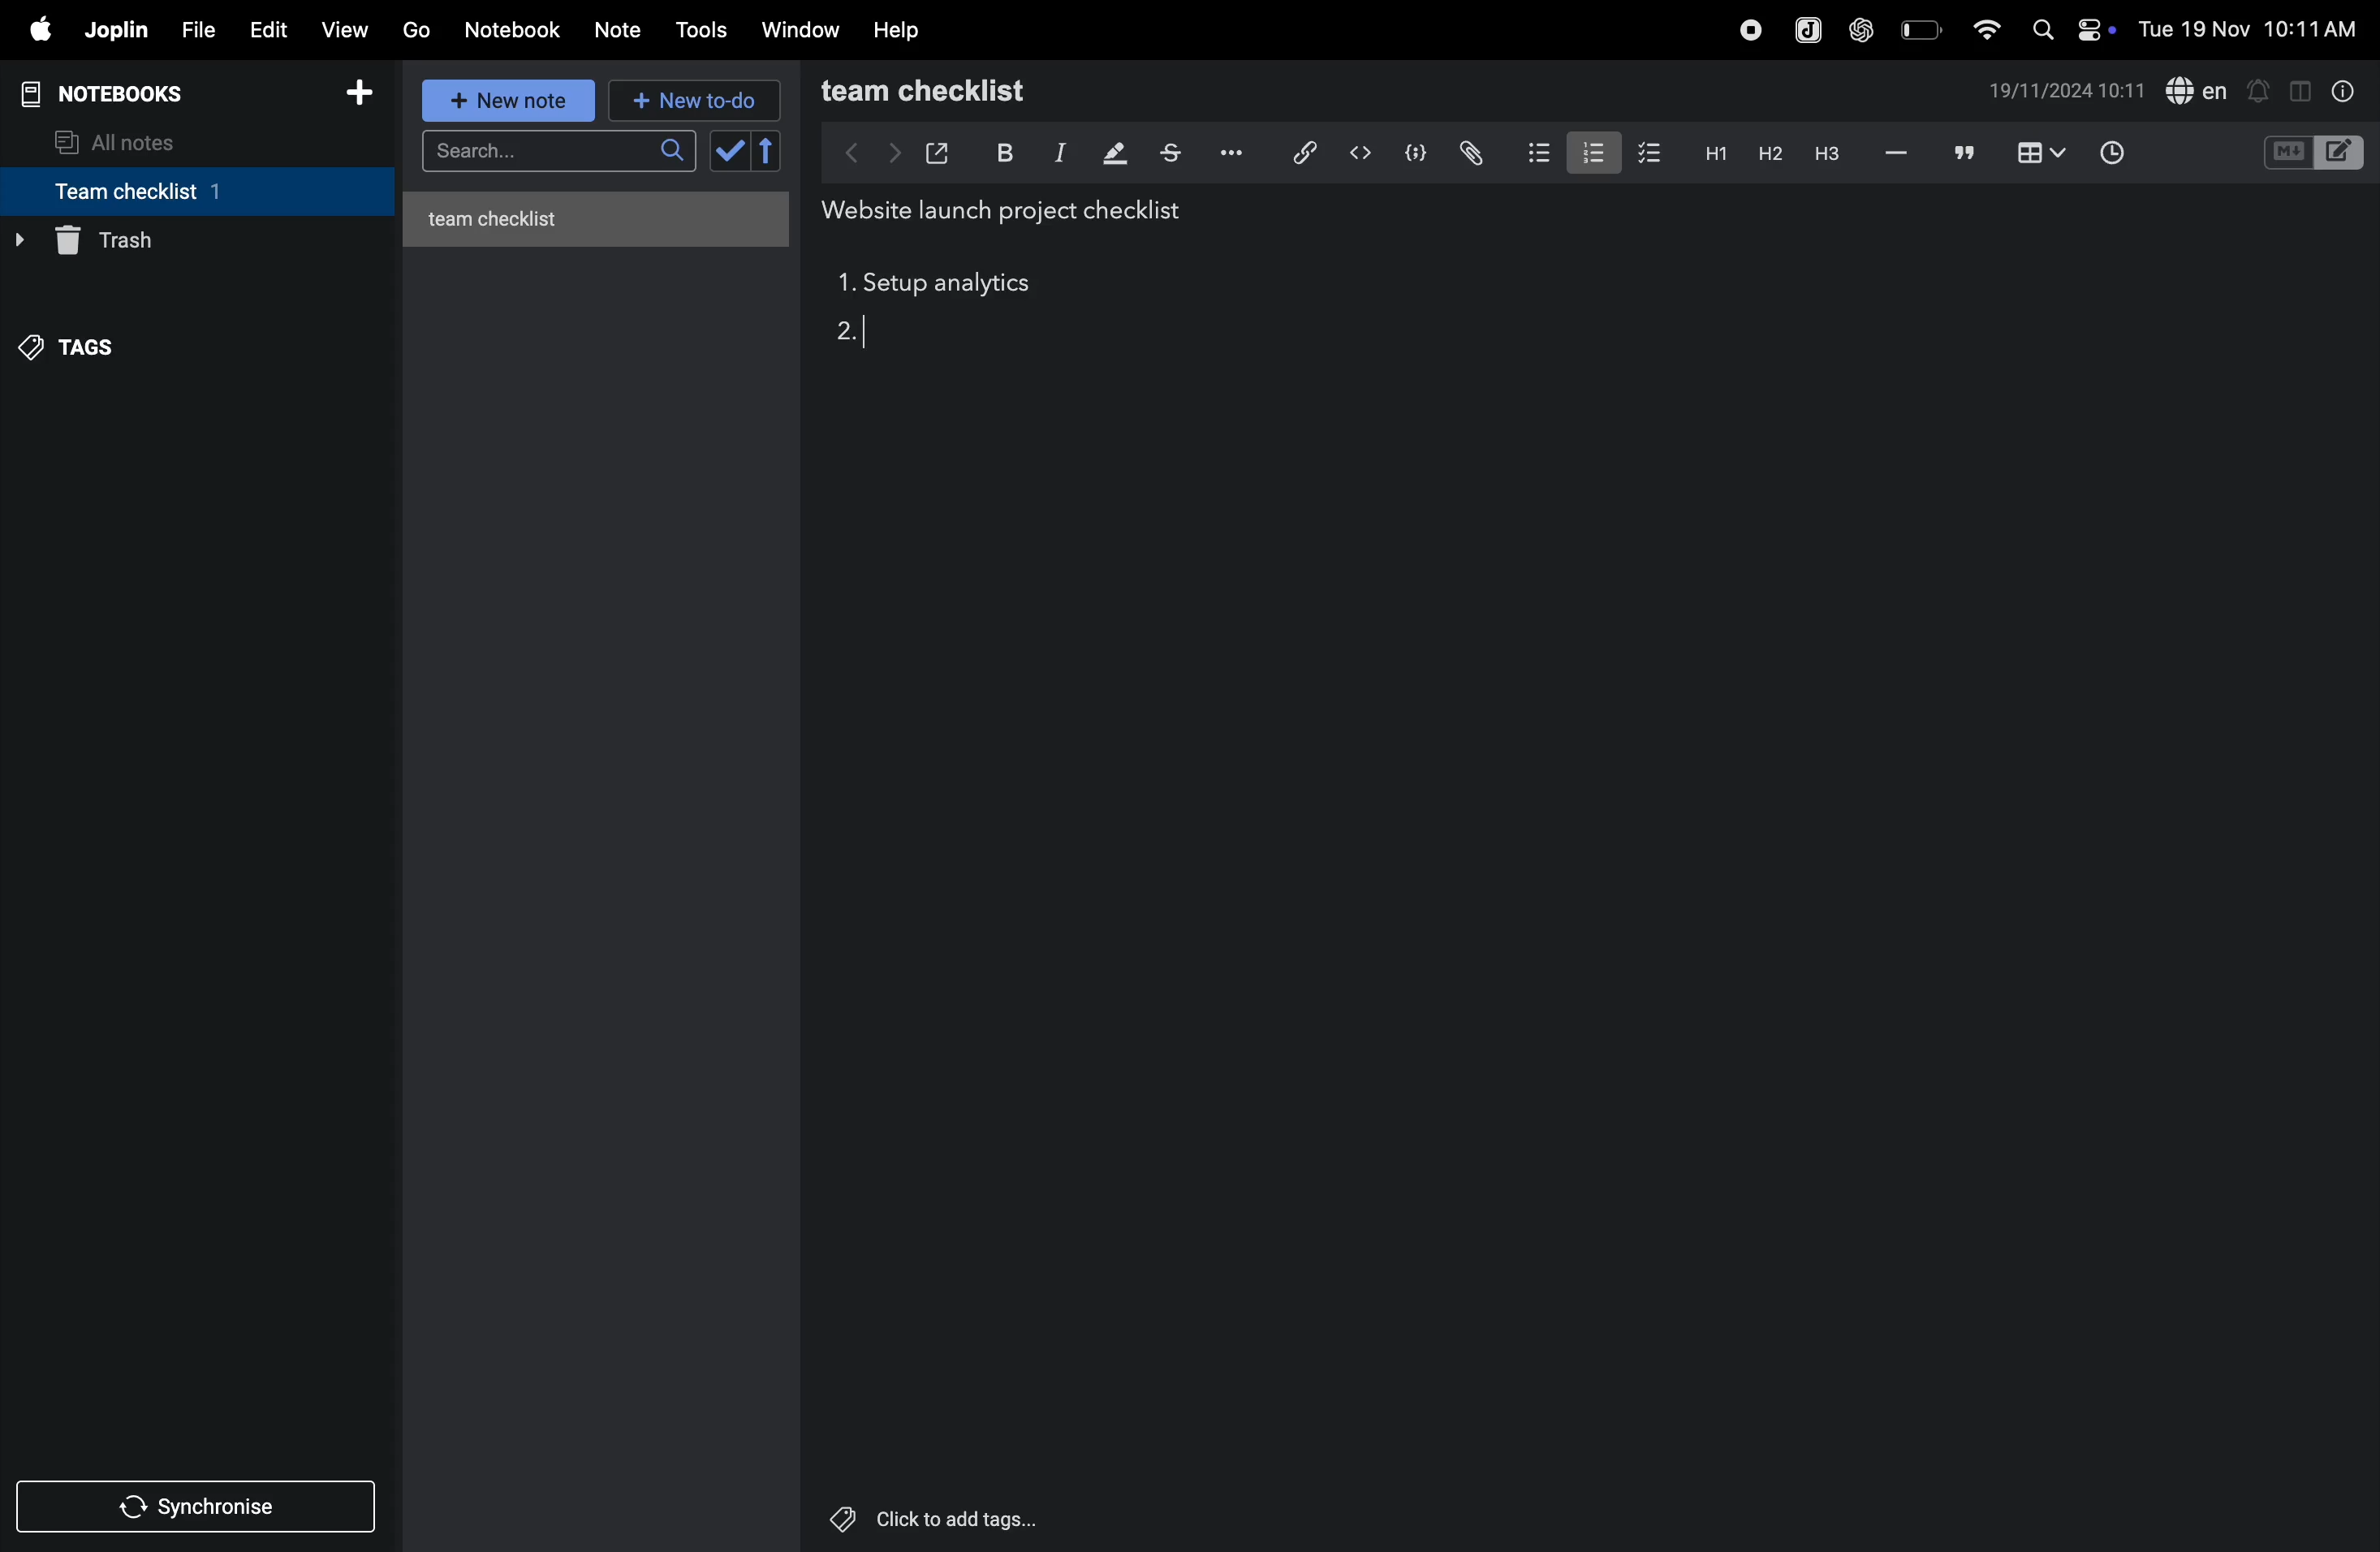 Image resolution: width=2380 pixels, height=1552 pixels. Describe the element at coordinates (2041, 29) in the screenshot. I see `search` at that location.